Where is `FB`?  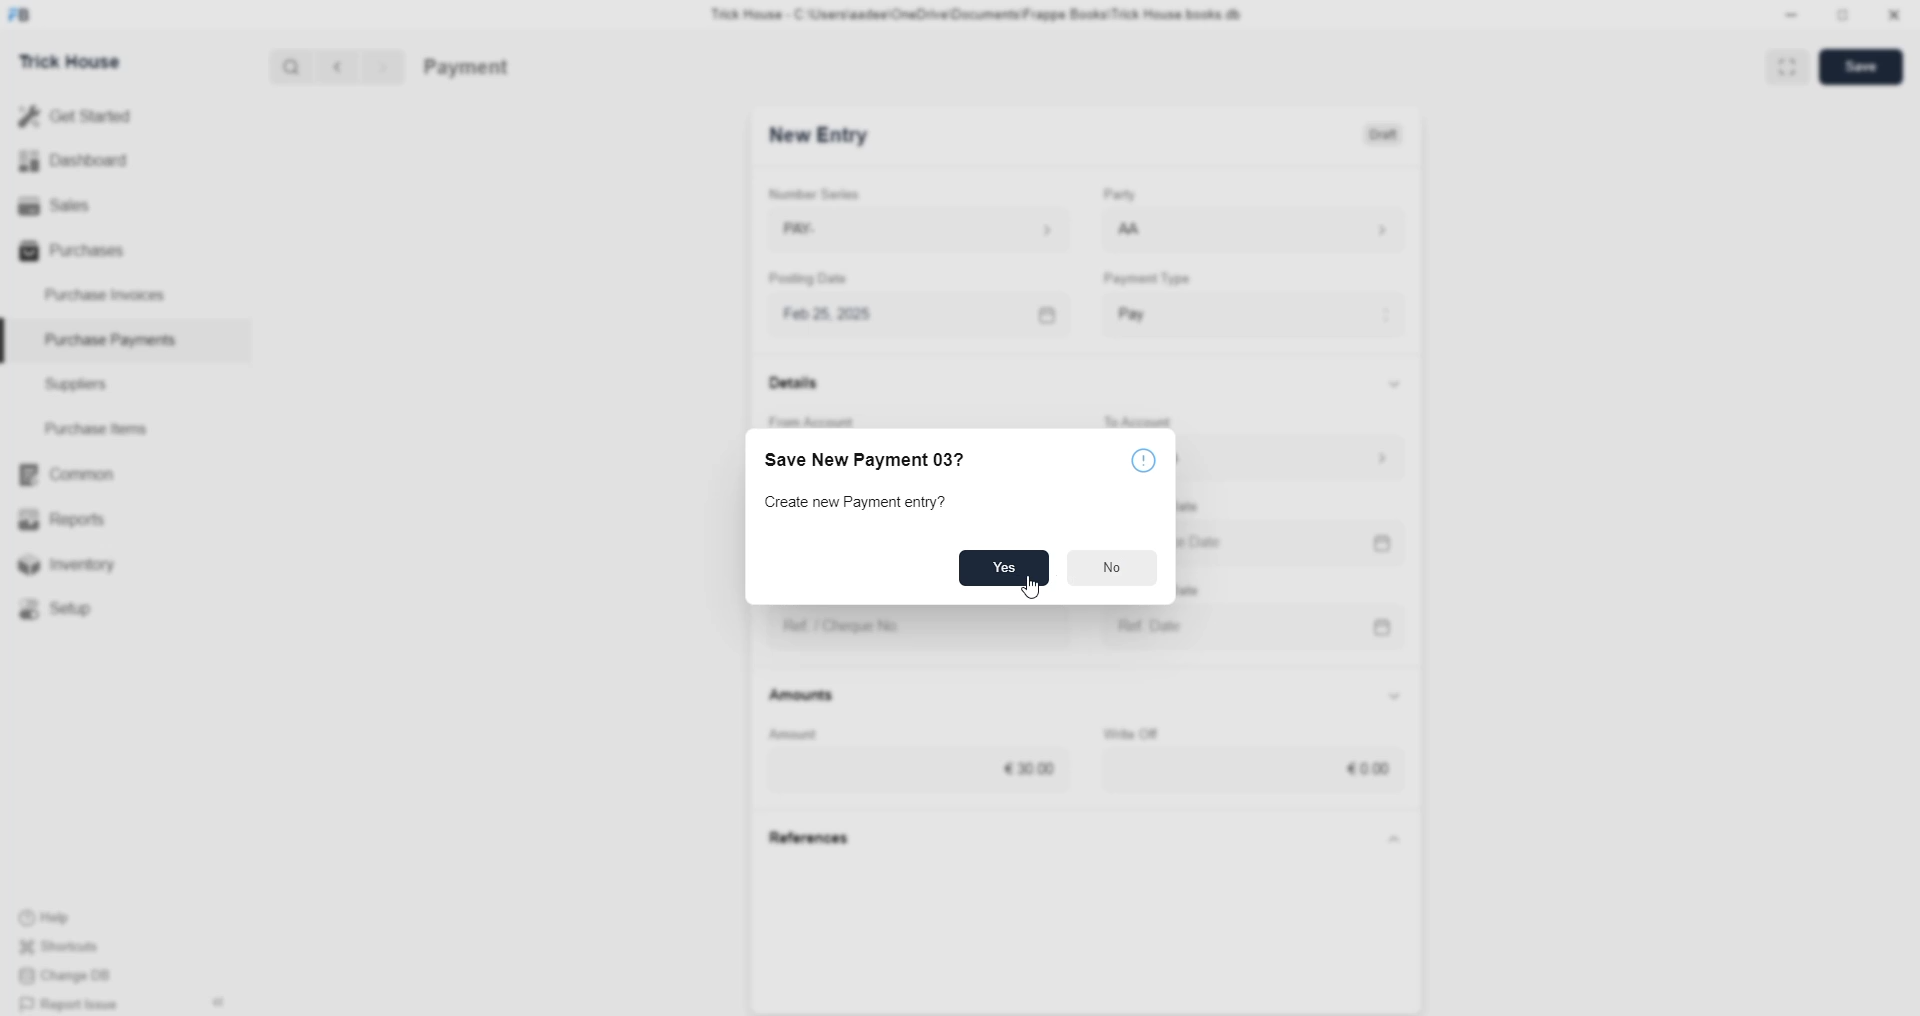 FB is located at coordinates (23, 13).